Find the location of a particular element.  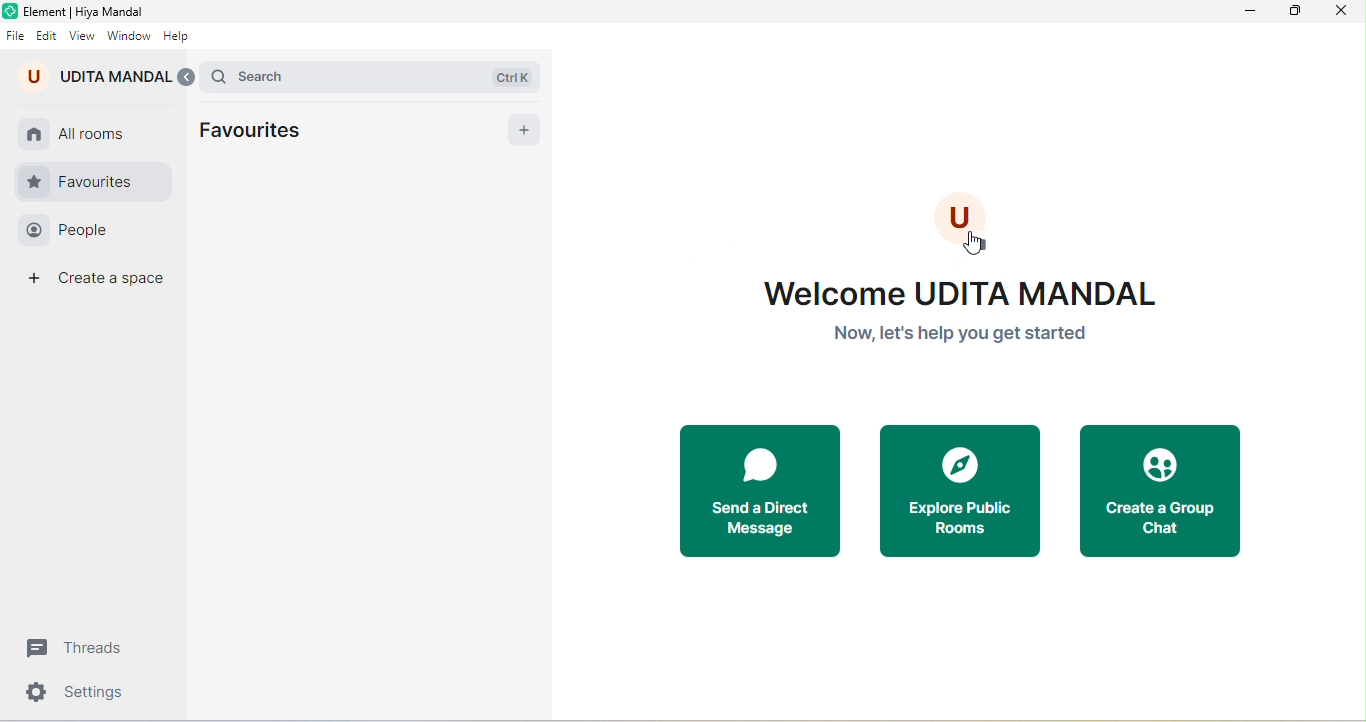

view is located at coordinates (82, 37).